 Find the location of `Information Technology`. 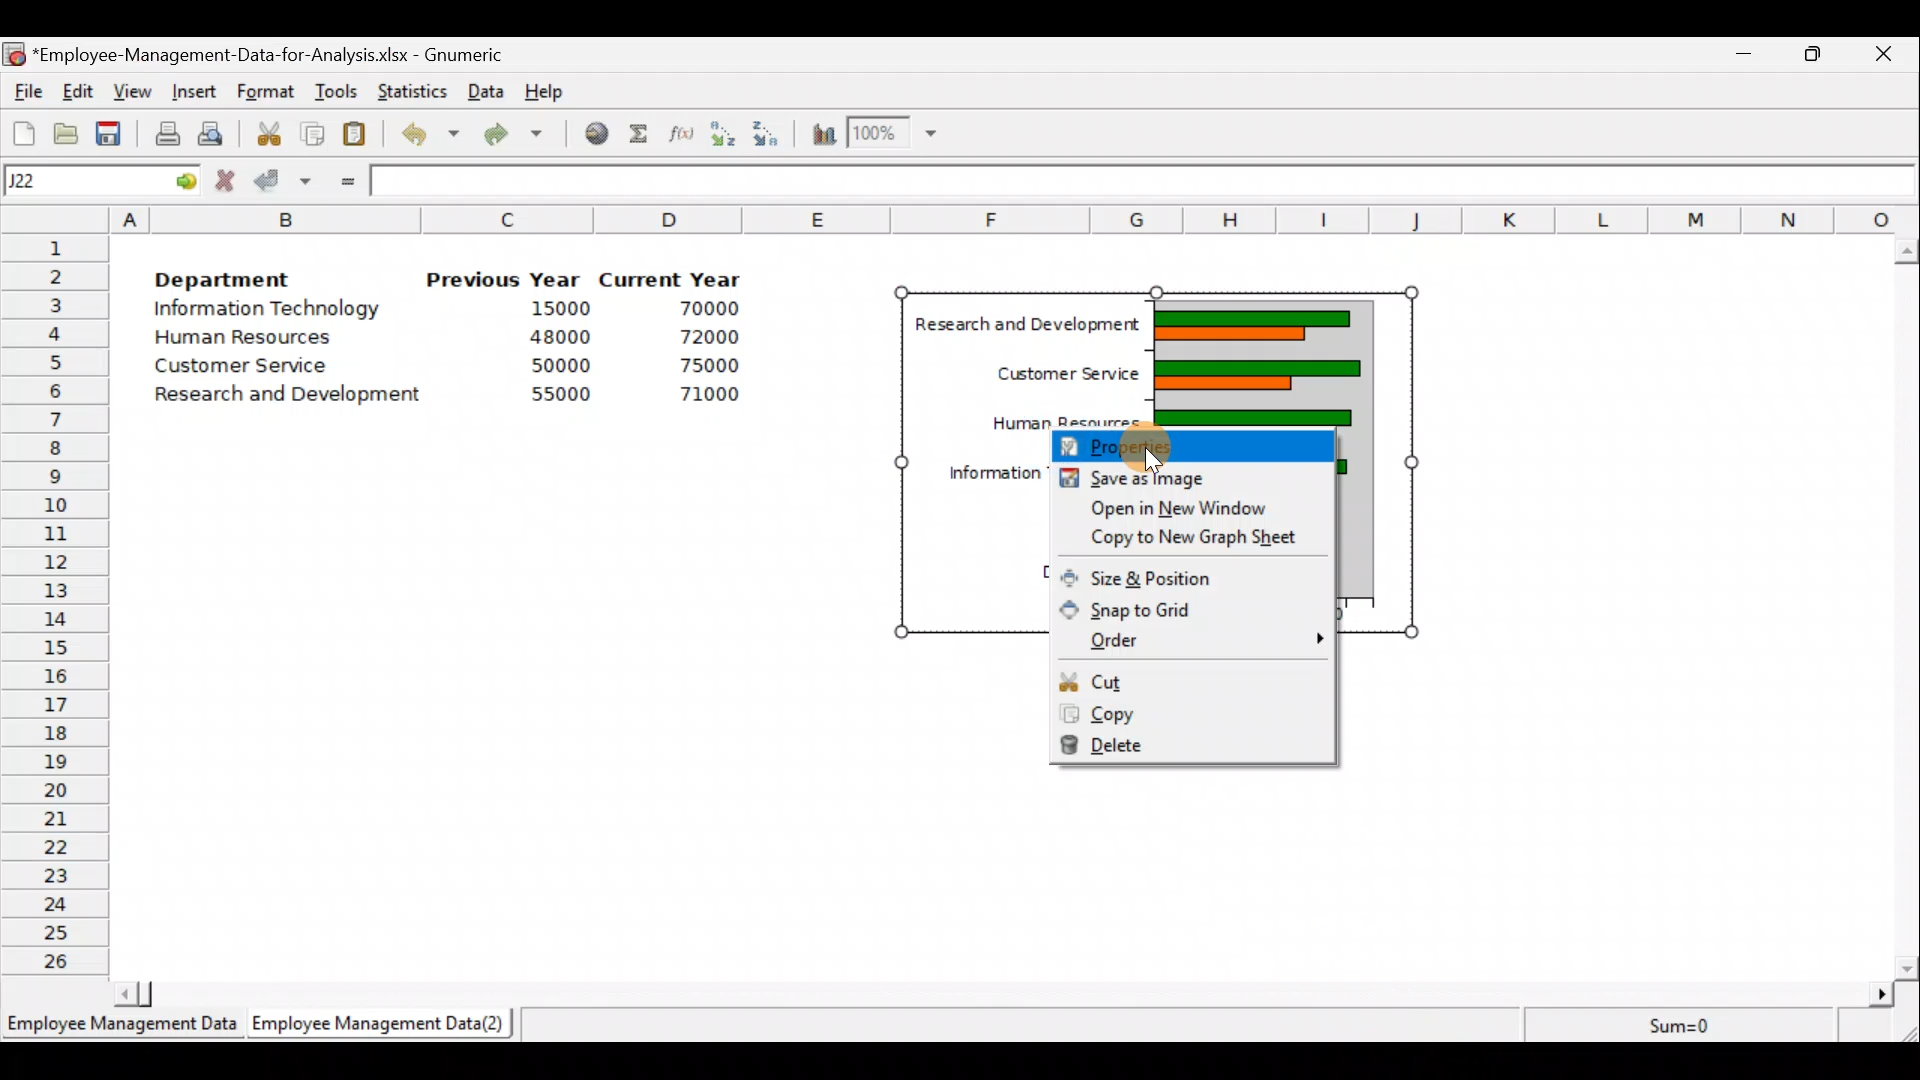

Information Technology is located at coordinates (268, 312).